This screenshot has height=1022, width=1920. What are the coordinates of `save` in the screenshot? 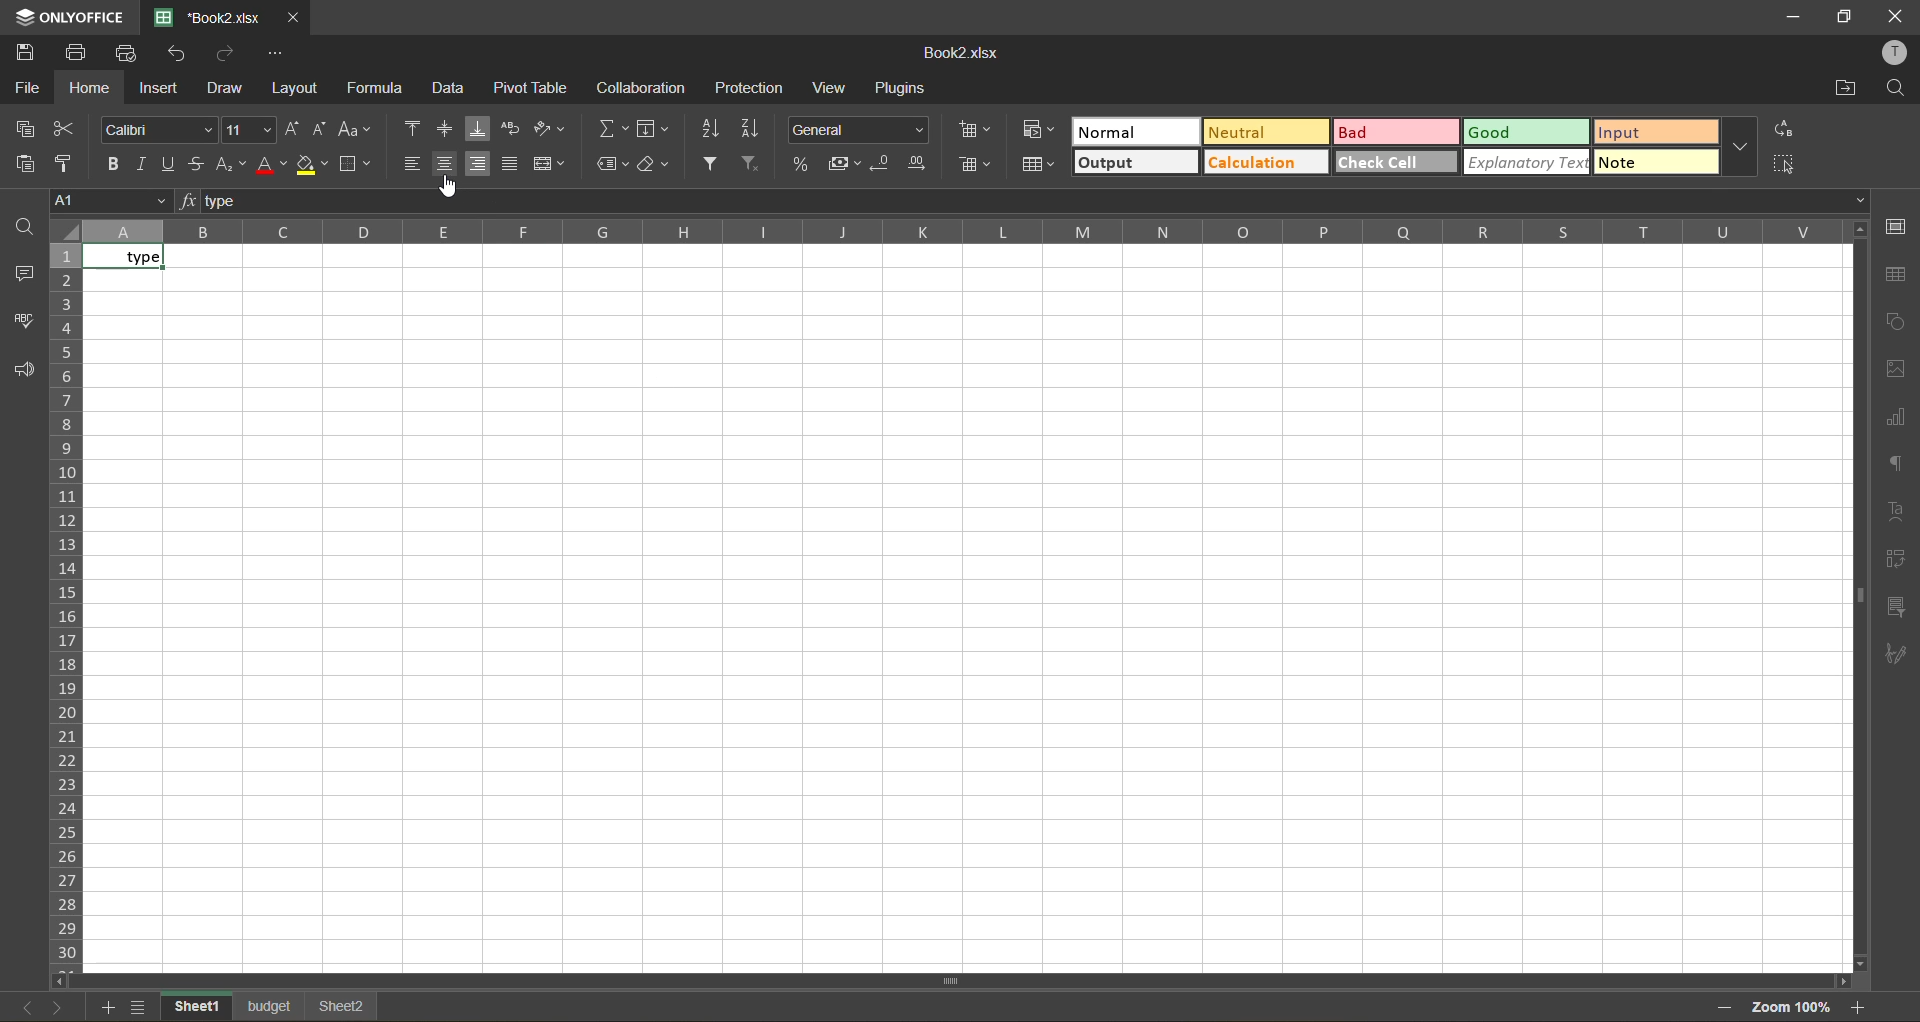 It's located at (25, 51).